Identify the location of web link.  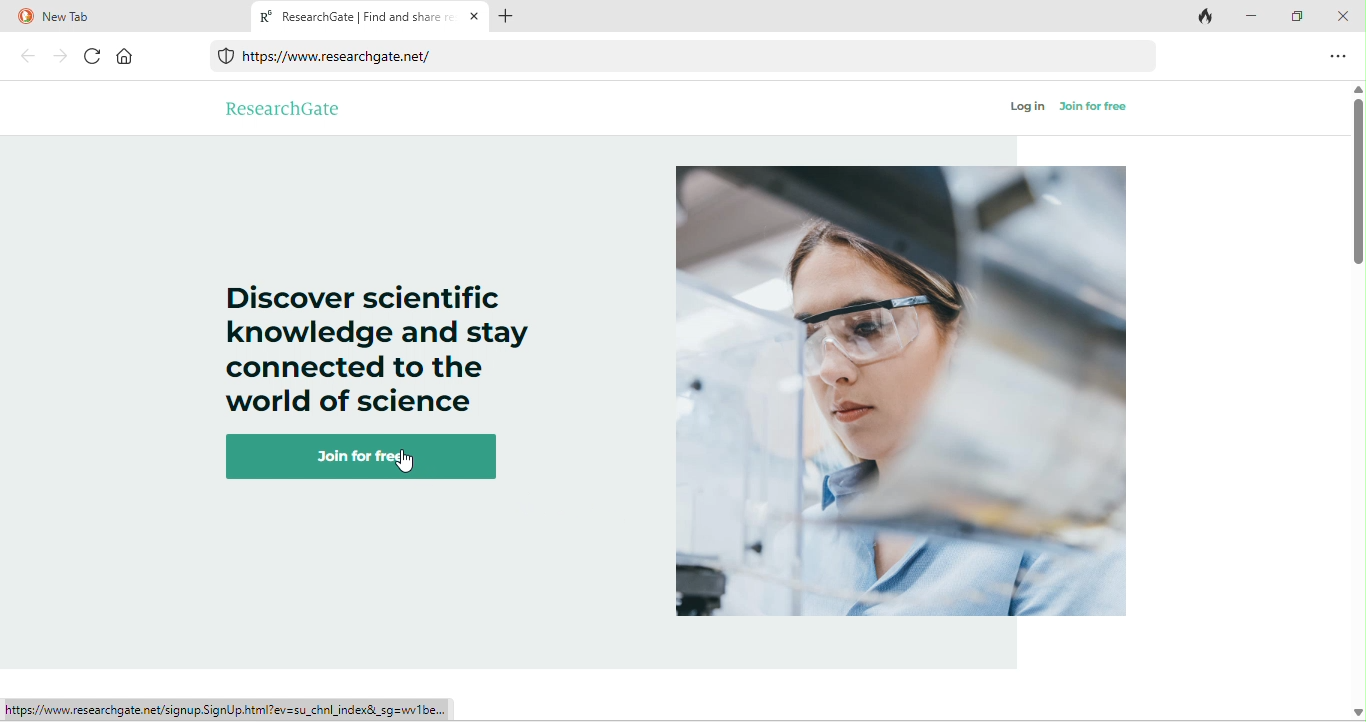
(689, 58).